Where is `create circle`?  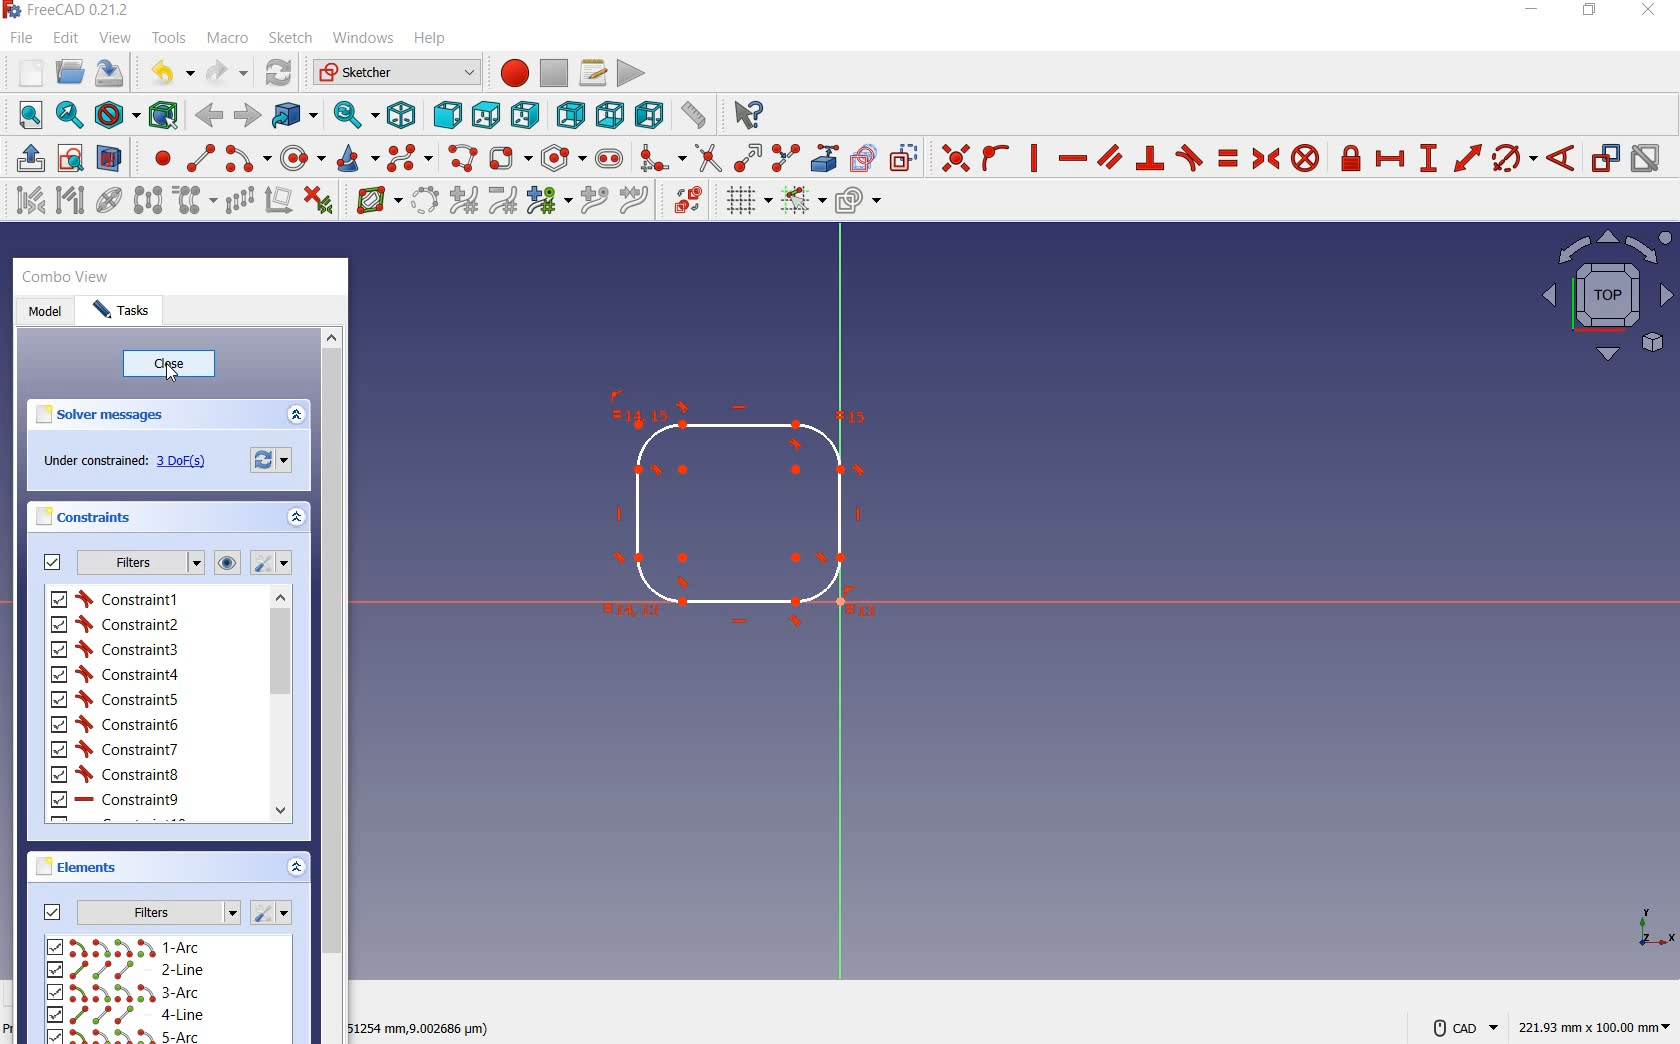 create circle is located at coordinates (303, 158).